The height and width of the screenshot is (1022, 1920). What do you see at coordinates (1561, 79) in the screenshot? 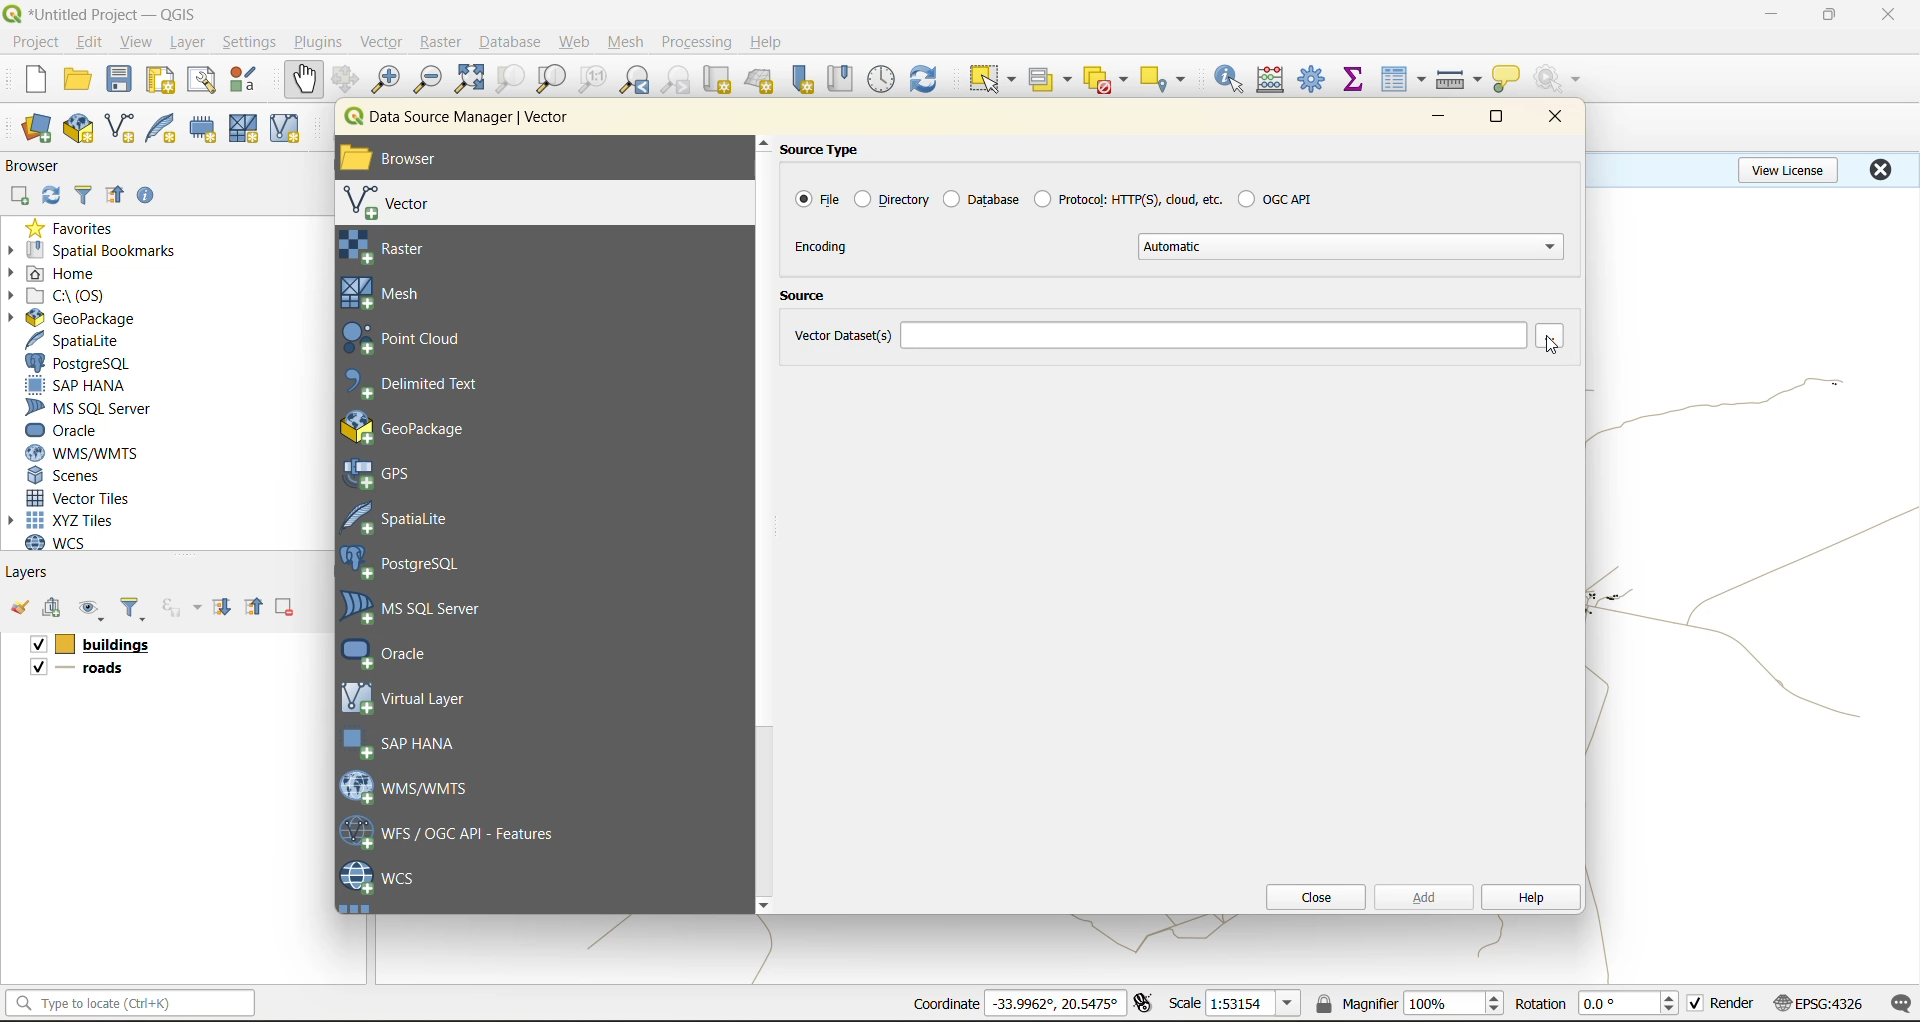
I see `no action` at bounding box center [1561, 79].